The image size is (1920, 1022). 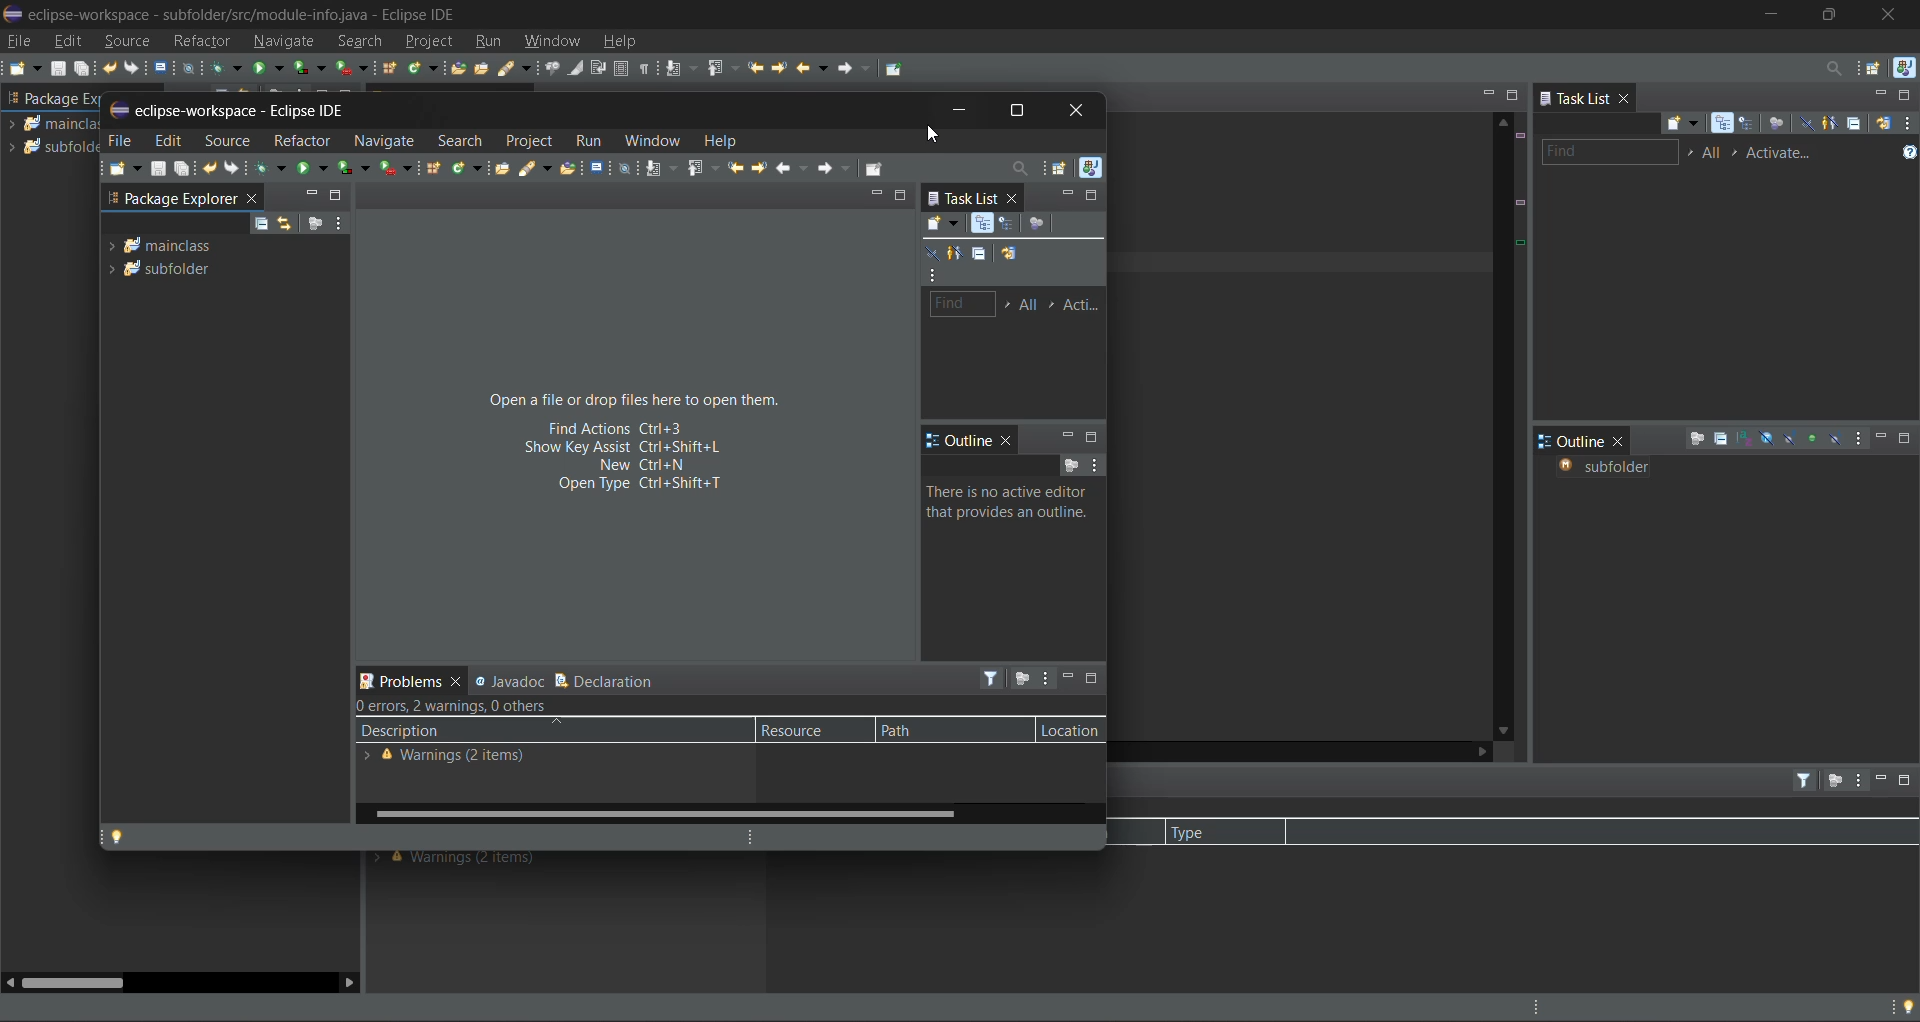 I want to click on toggle block selection, so click(x=619, y=68).